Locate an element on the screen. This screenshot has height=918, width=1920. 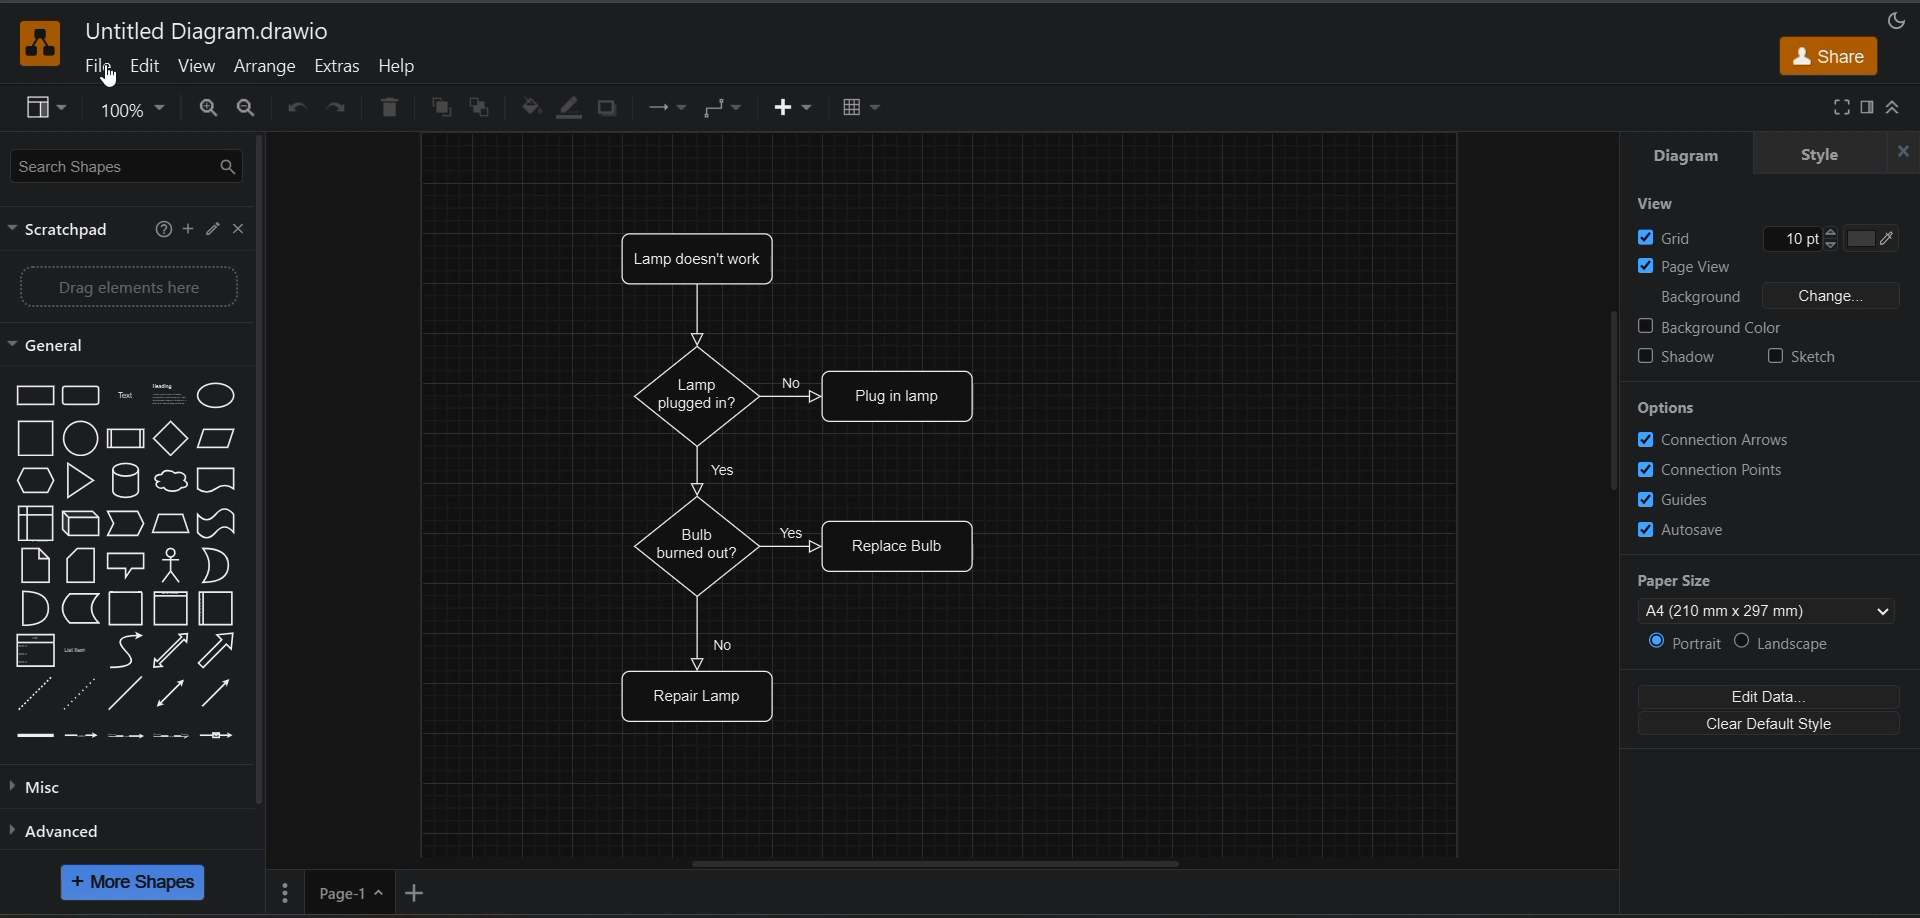
table is located at coordinates (858, 107).